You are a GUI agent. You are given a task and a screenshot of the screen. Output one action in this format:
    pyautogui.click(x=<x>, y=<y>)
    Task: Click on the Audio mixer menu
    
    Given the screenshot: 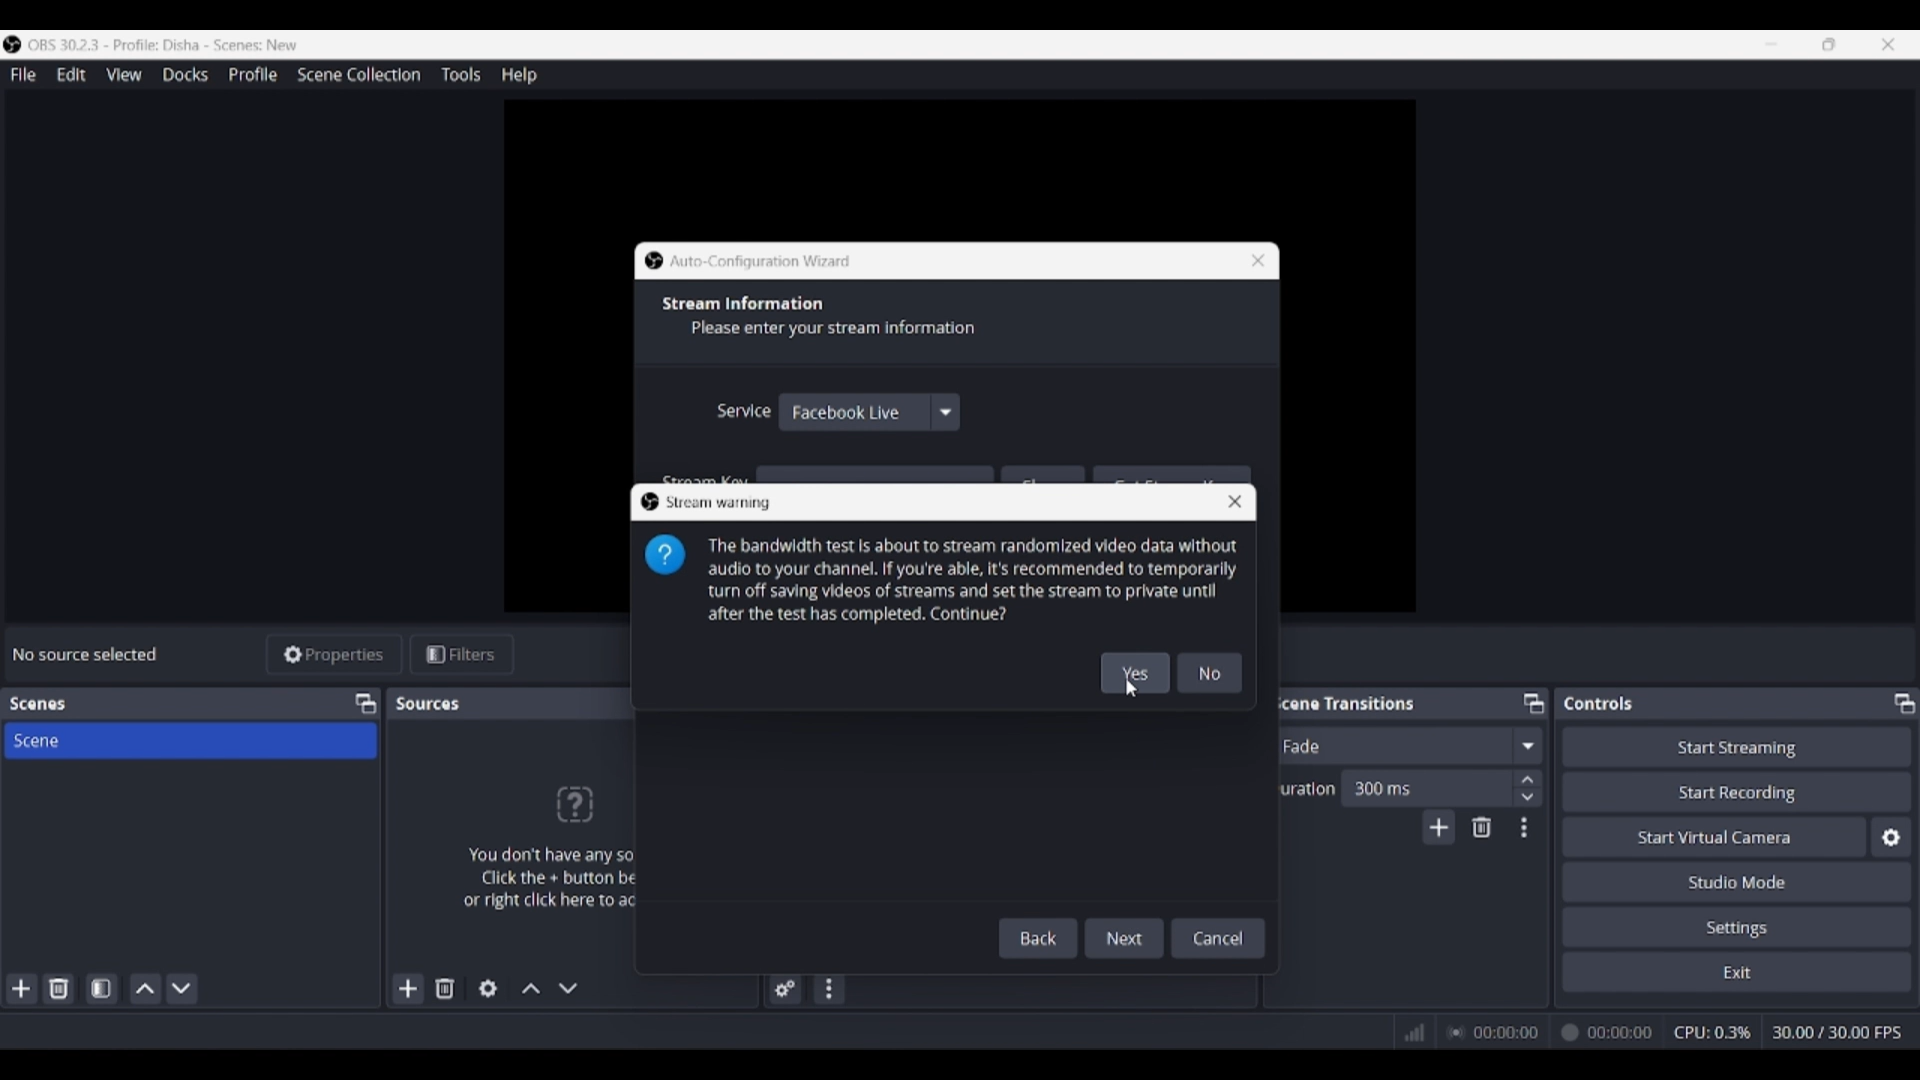 What is the action you would take?
    pyautogui.click(x=828, y=989)
    